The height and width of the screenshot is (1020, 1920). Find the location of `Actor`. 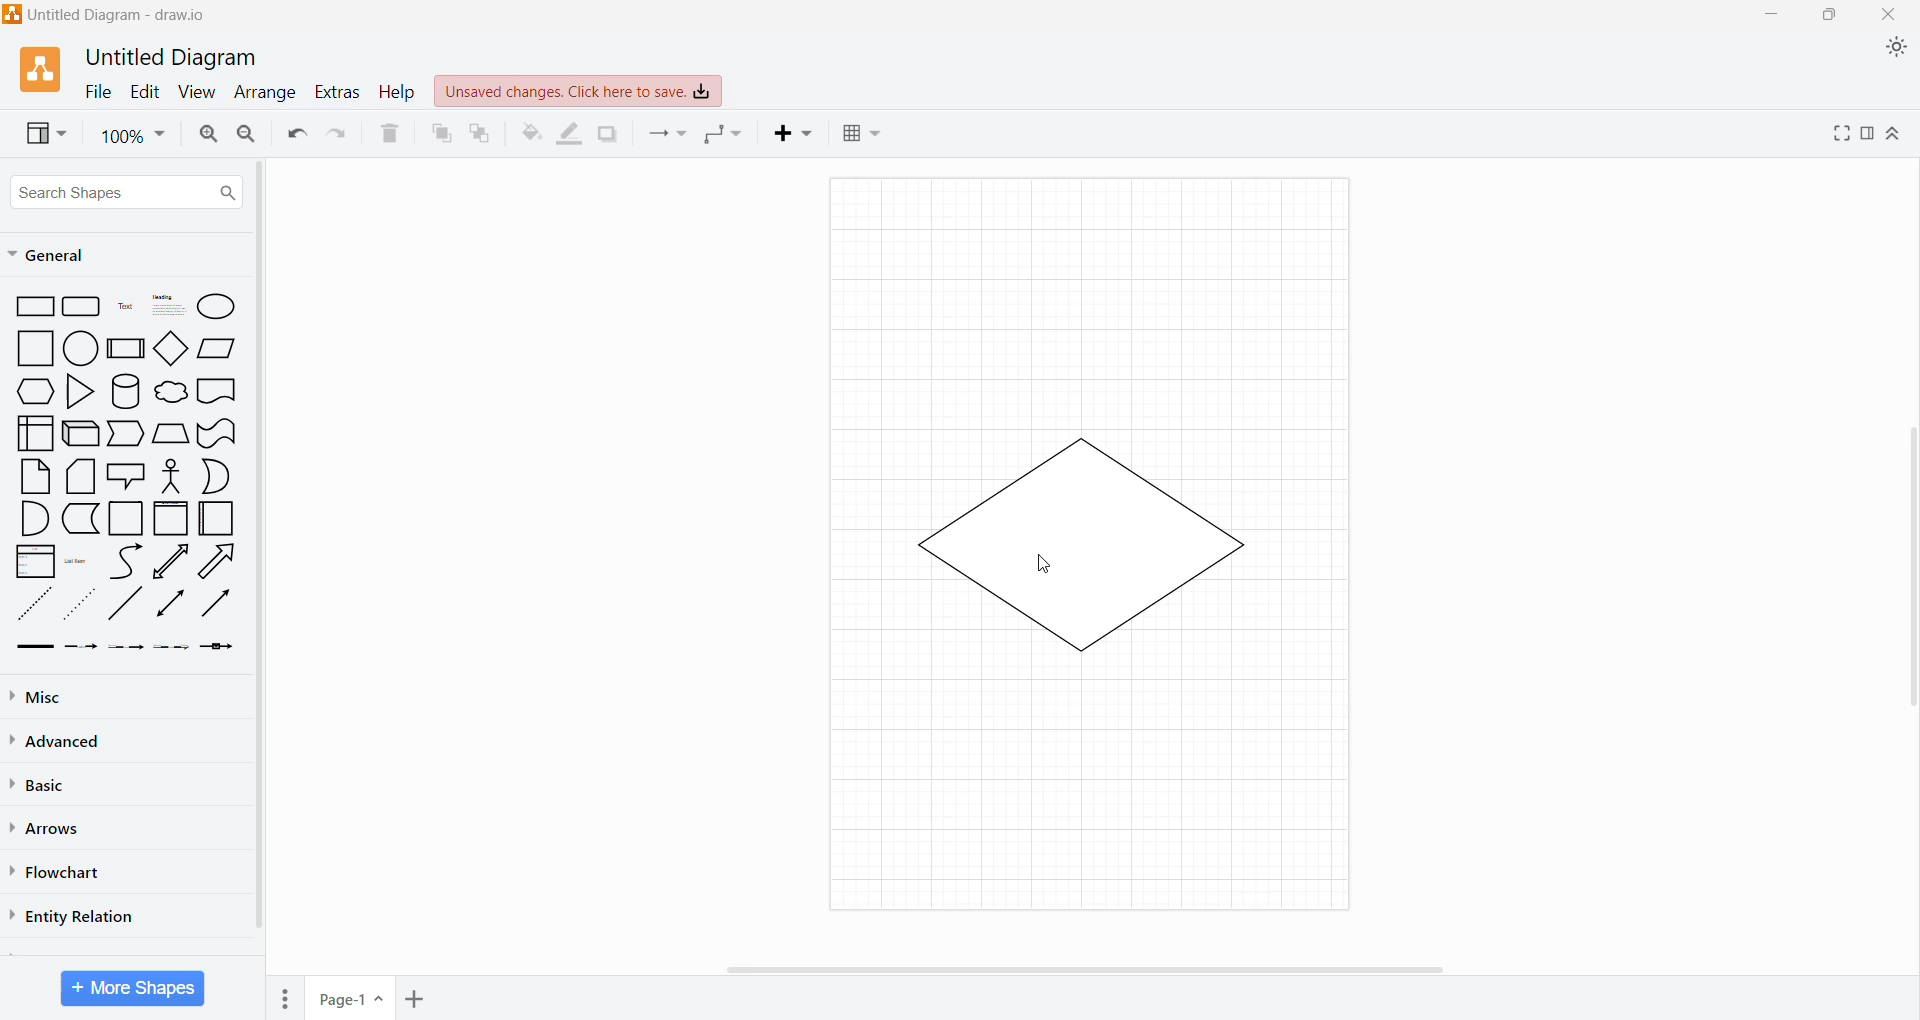

Actor is located at coordinates (169, 477).